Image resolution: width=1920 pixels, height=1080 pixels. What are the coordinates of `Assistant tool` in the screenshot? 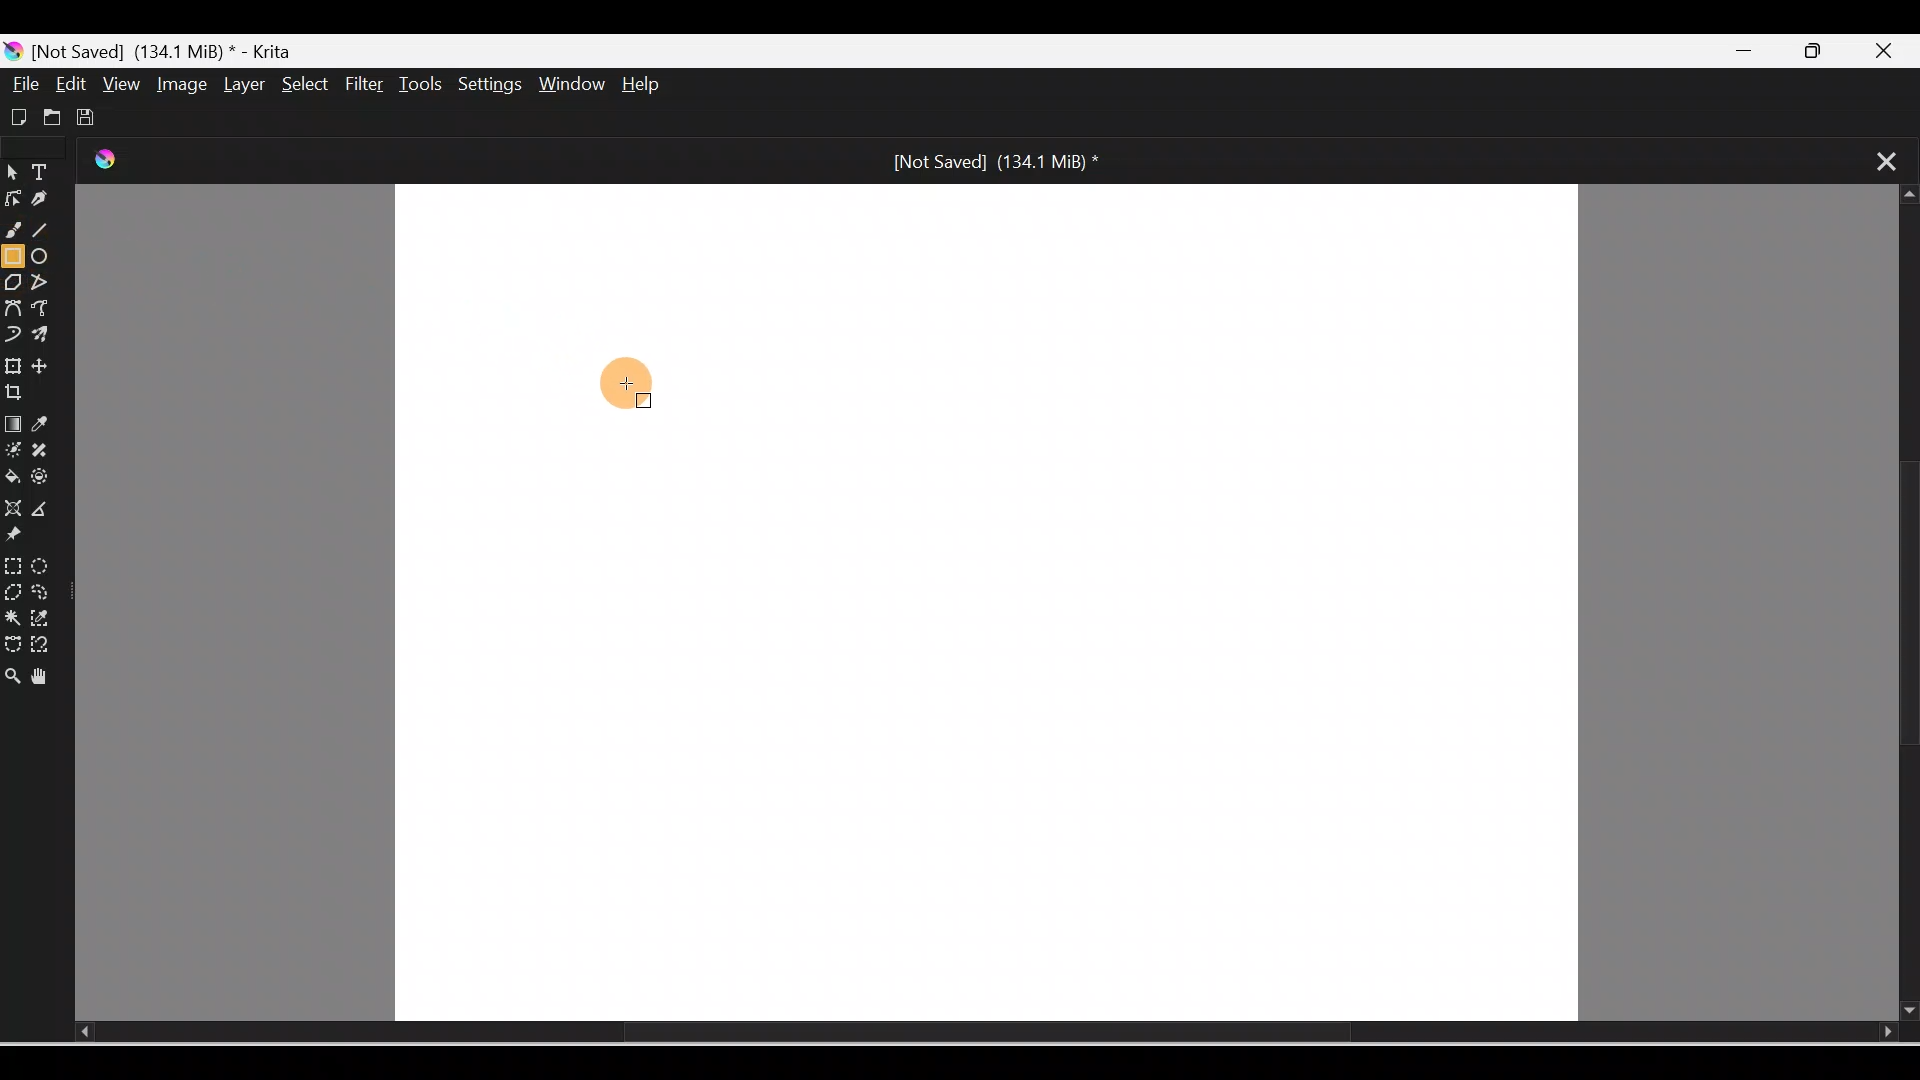 It's located at (12, 508).